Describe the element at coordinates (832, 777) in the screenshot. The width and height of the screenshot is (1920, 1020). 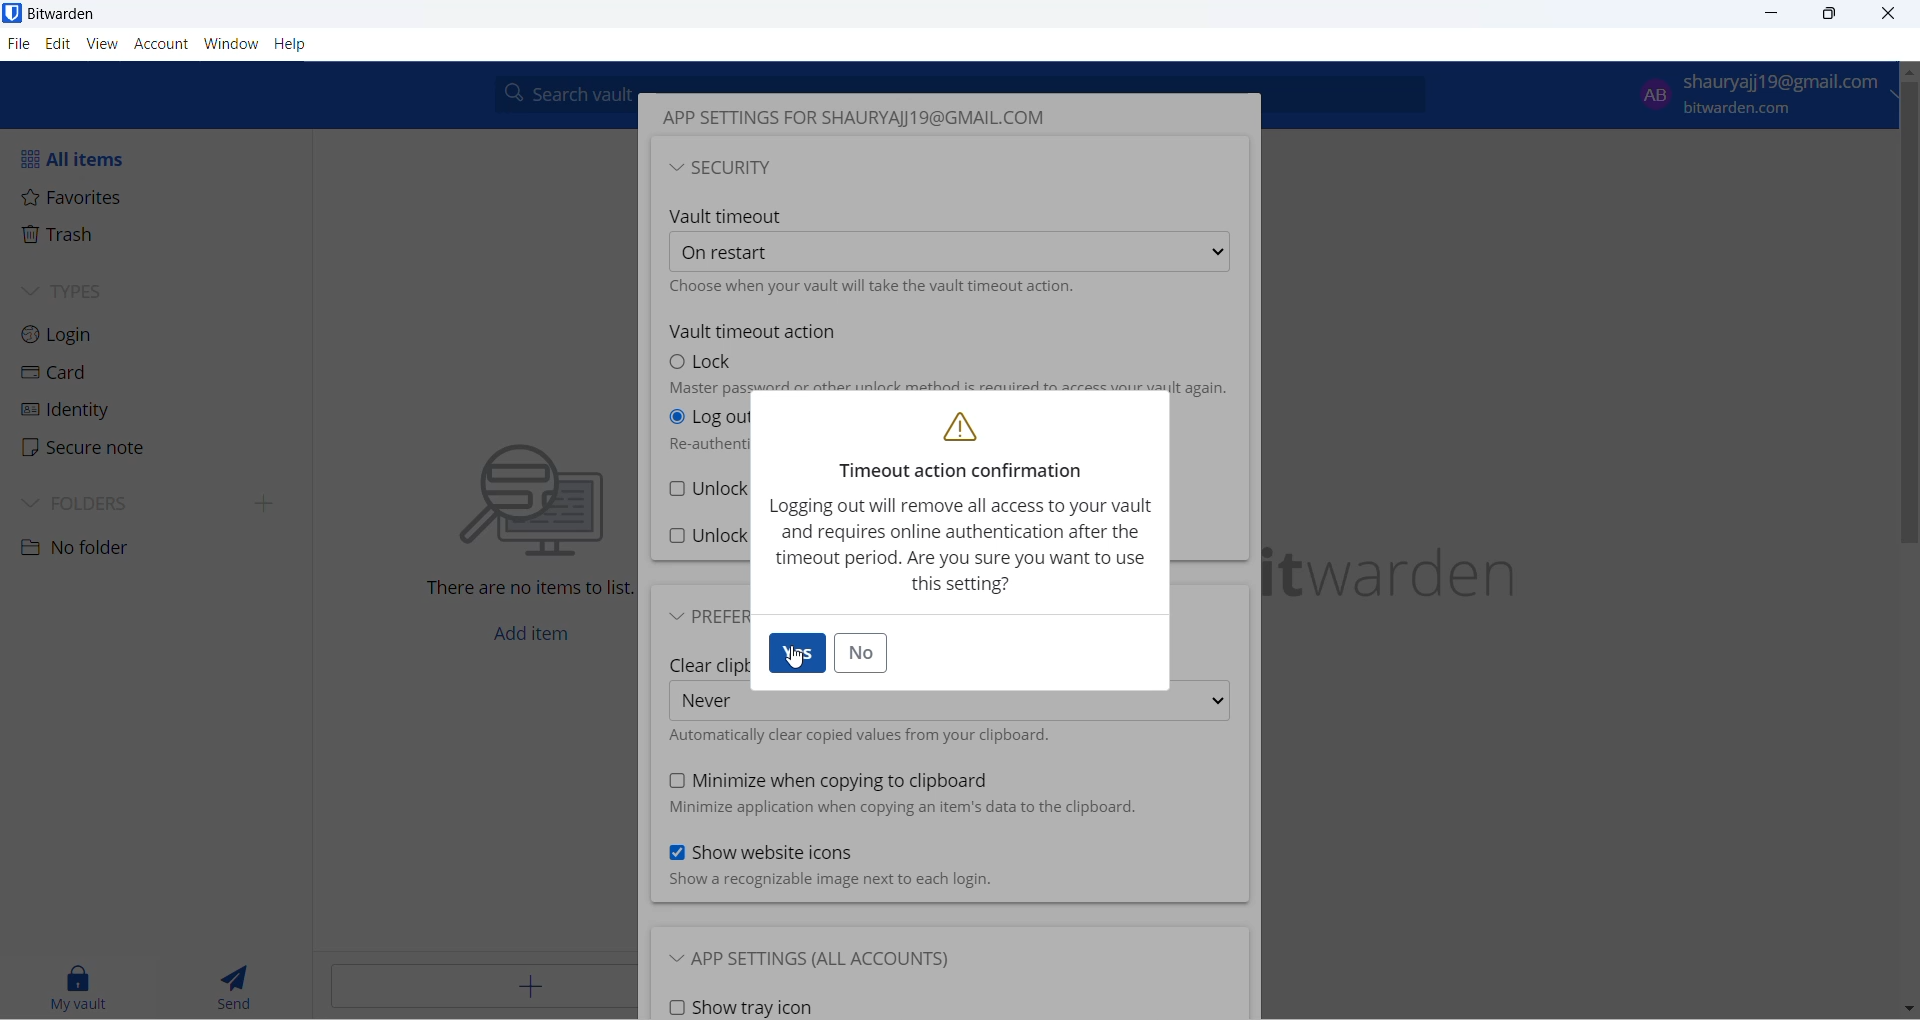
I see `minimize when copying to clipboard` at that location.